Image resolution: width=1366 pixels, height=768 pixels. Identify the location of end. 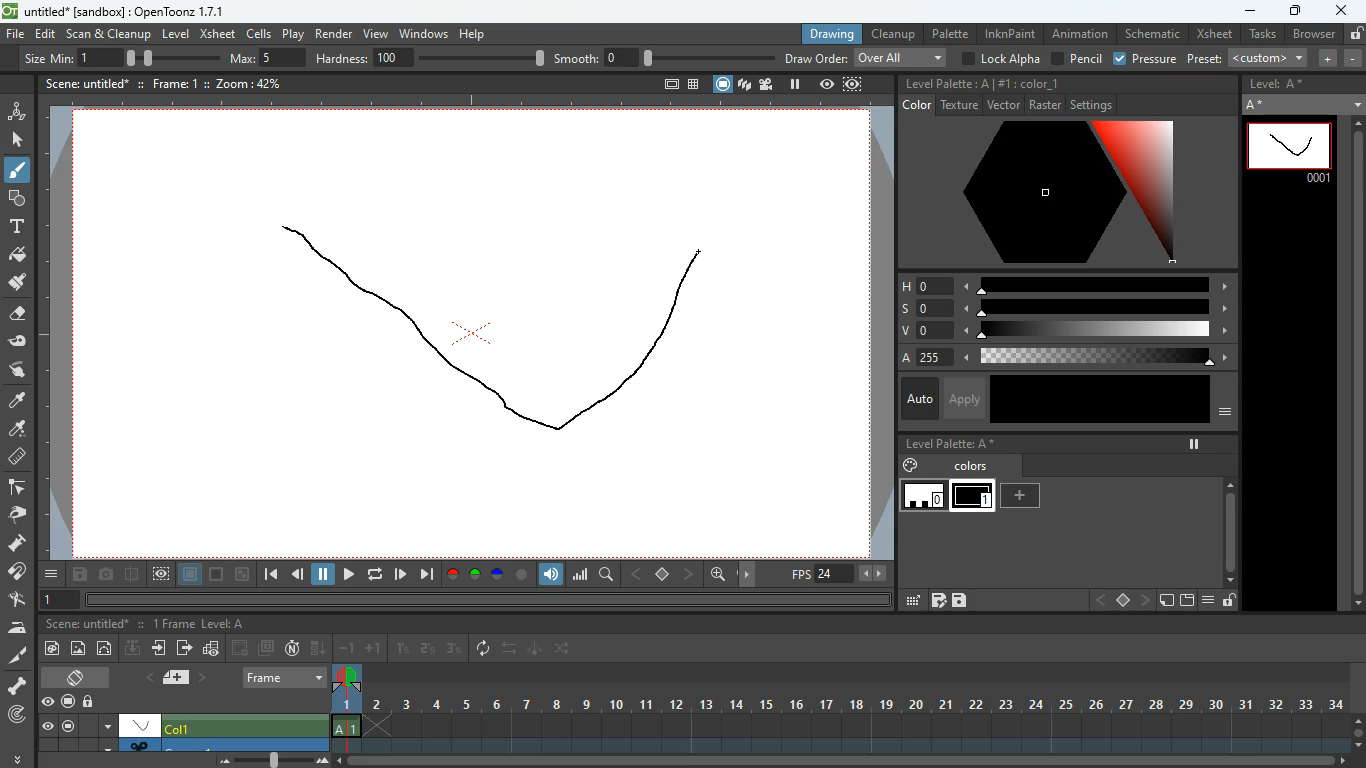
(426, 574).